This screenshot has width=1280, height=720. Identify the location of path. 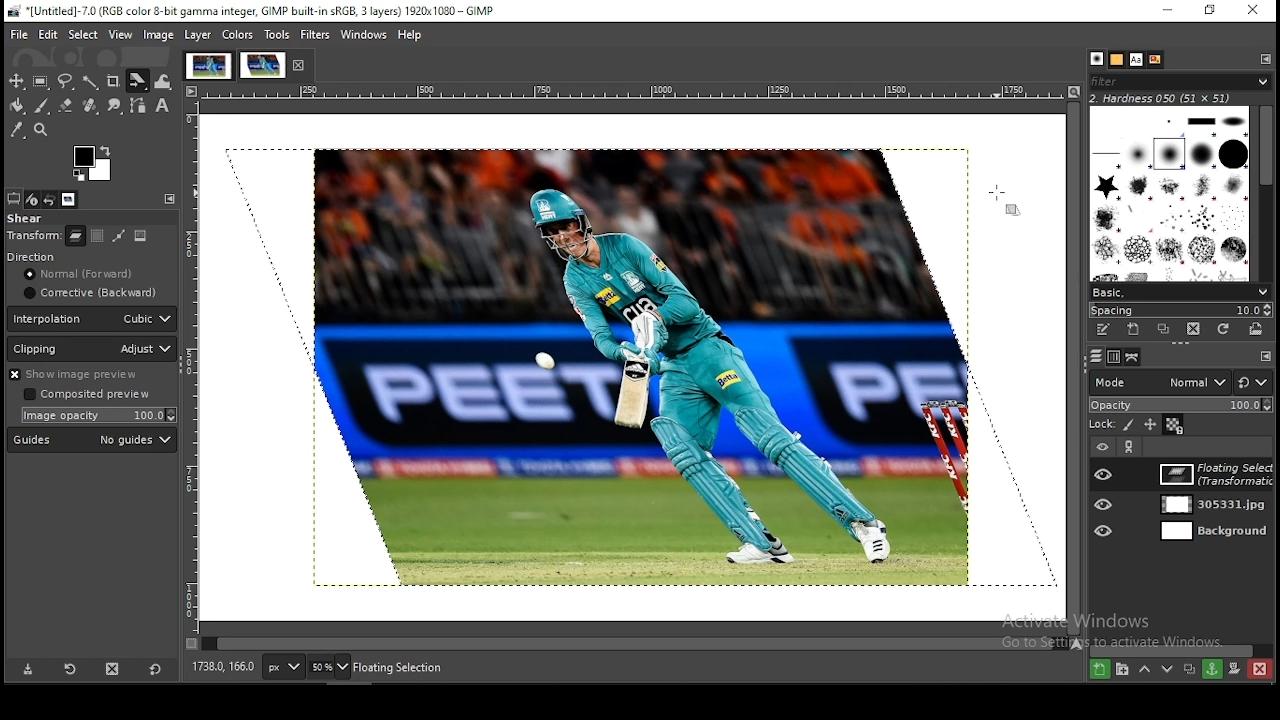
(117, 236).